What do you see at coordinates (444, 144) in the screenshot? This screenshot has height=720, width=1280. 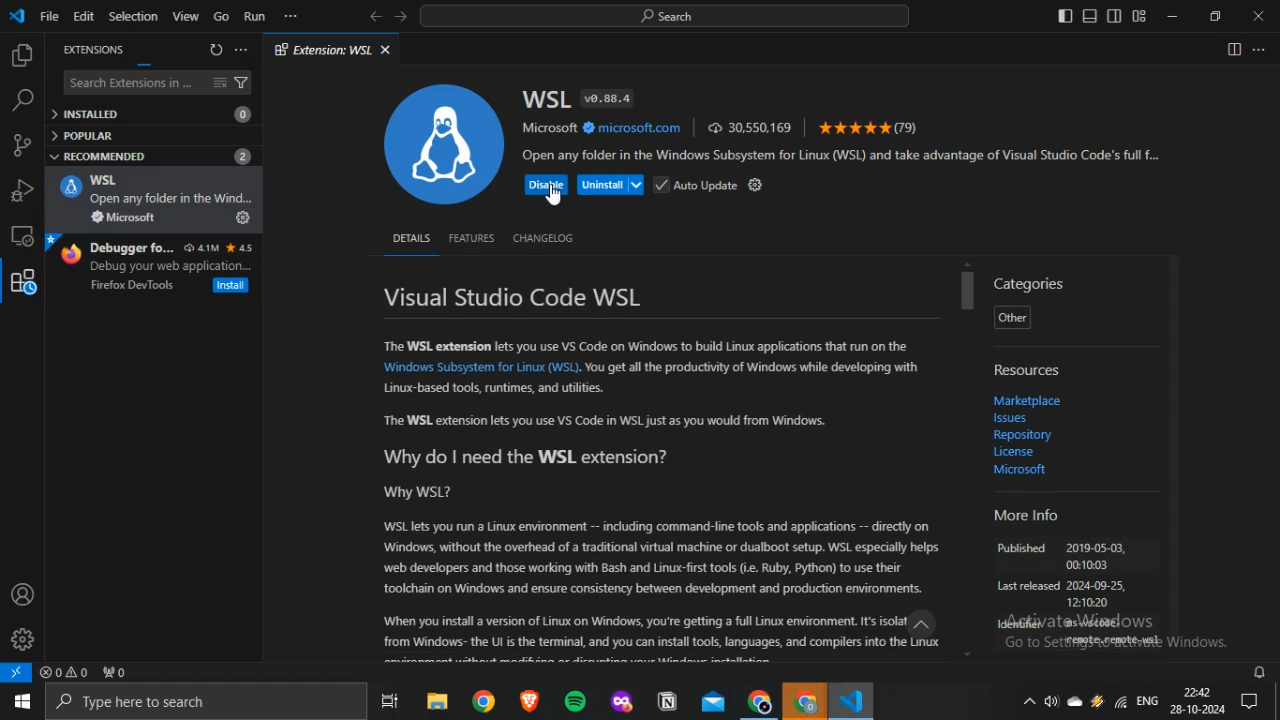 I see `WSL logo` at bounding box center [444, 144].